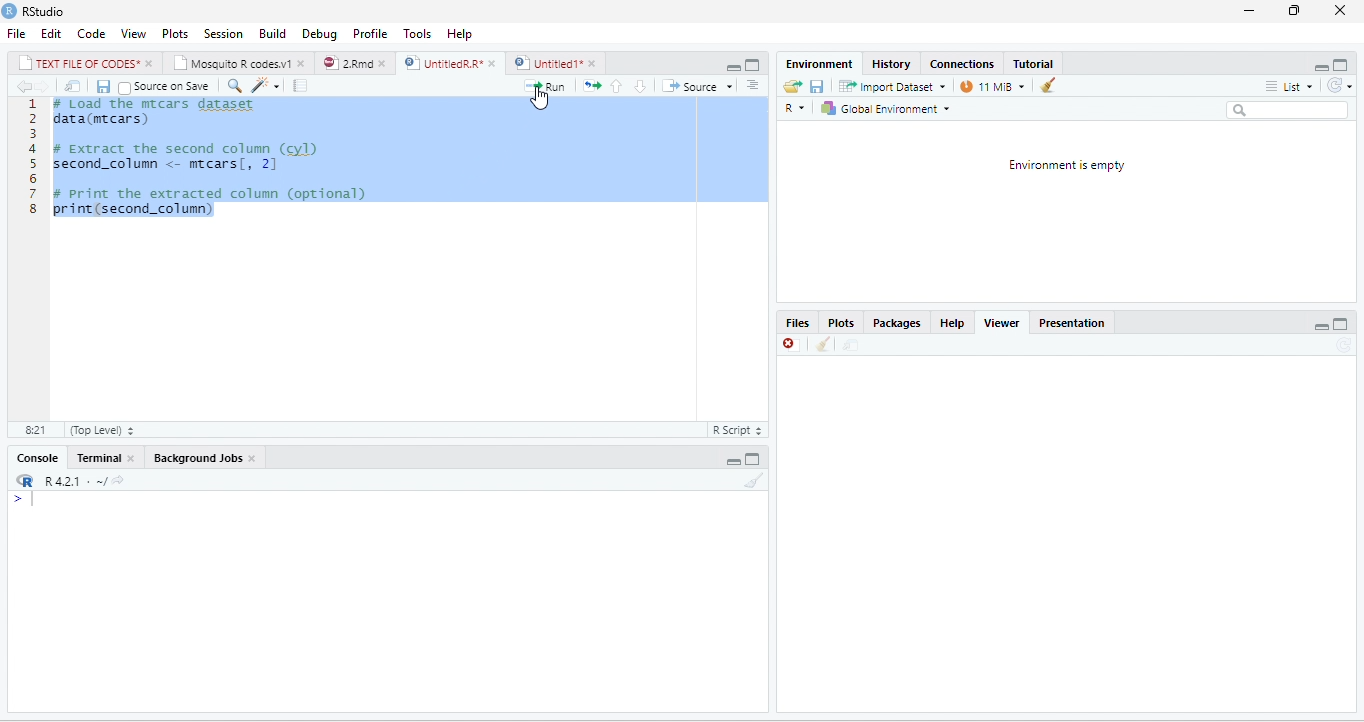  What do you see at coordinates (99, 431) in the screenshot?
I see `(top level)` at bounding box center [99, 431].